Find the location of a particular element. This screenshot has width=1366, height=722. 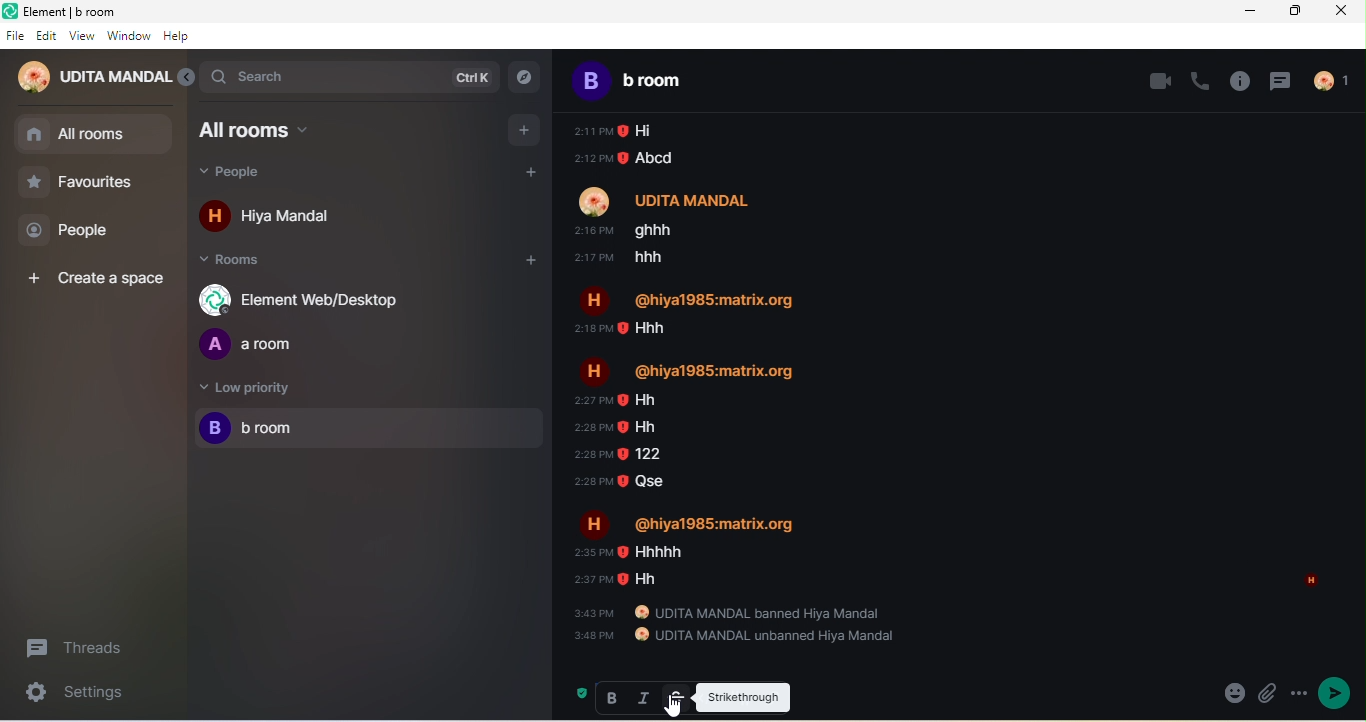

maximize is located at coordinates (1300, 12).